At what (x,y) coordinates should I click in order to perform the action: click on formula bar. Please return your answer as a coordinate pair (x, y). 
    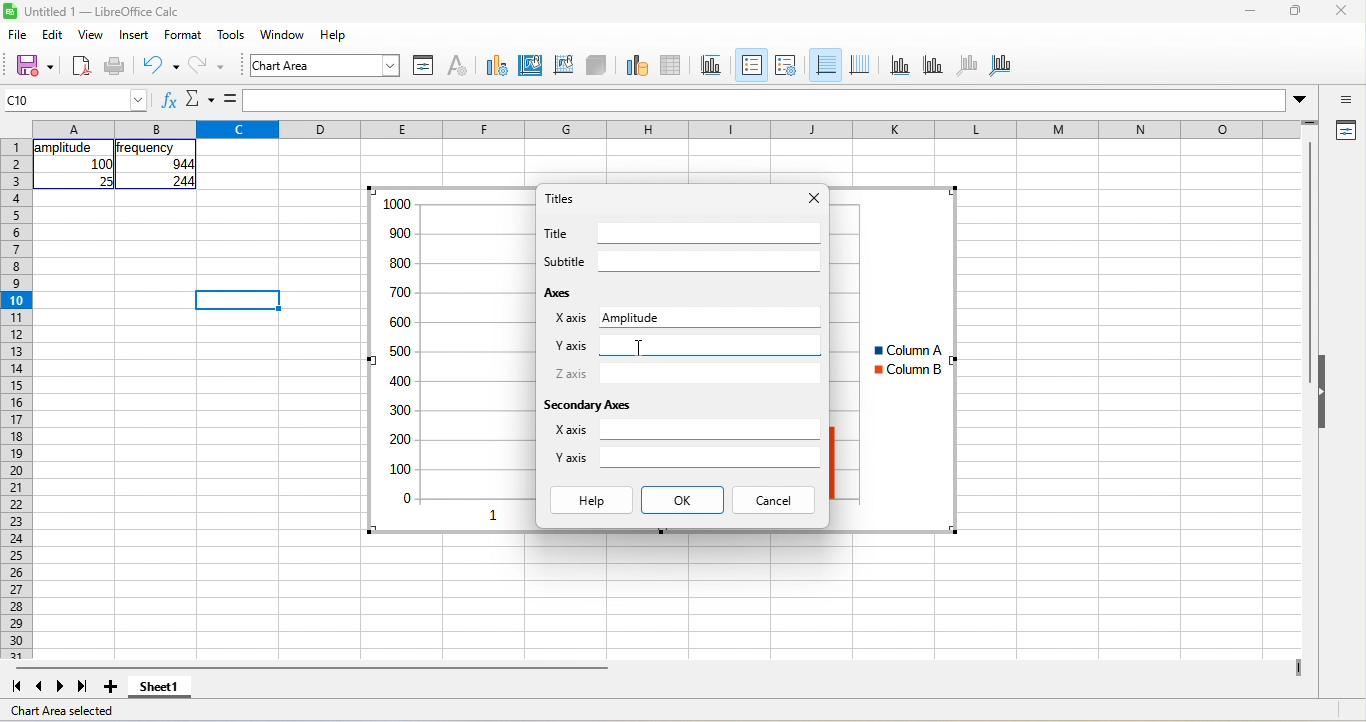
    Looking at the image, I should click on (765, 100).